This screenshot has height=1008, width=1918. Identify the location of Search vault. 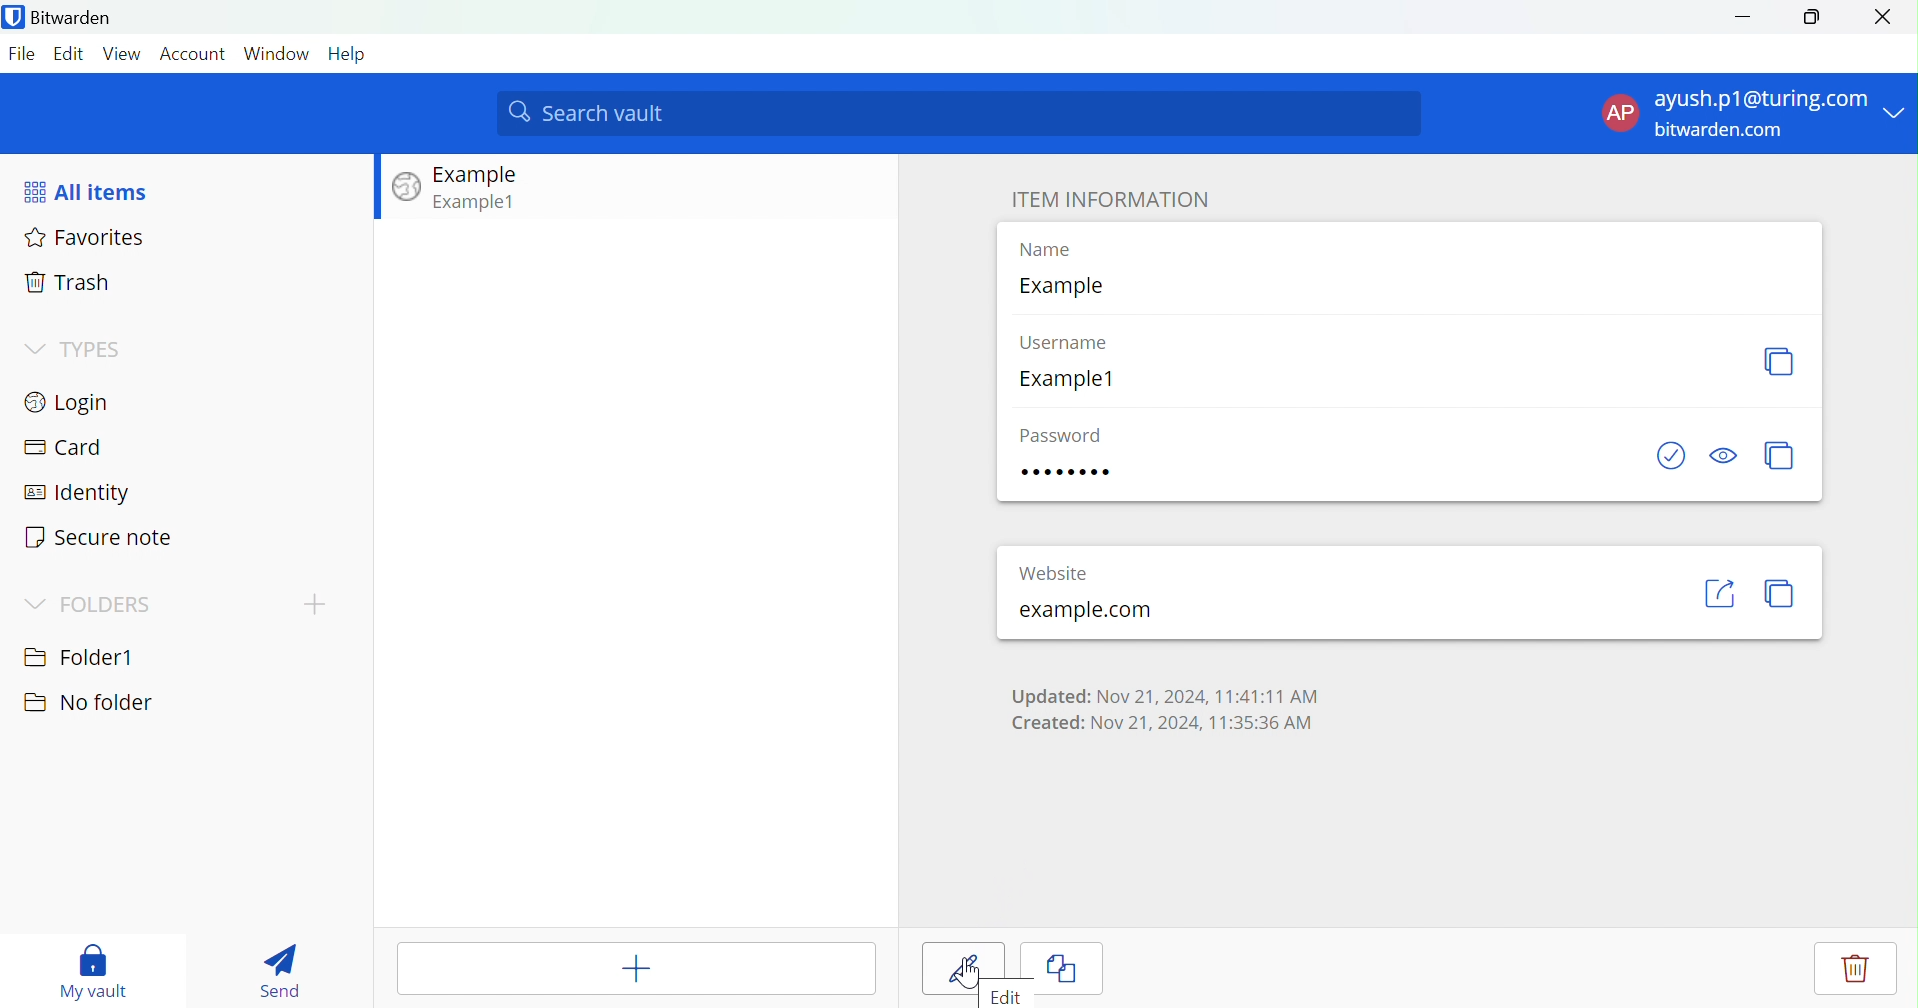
(960, 114).